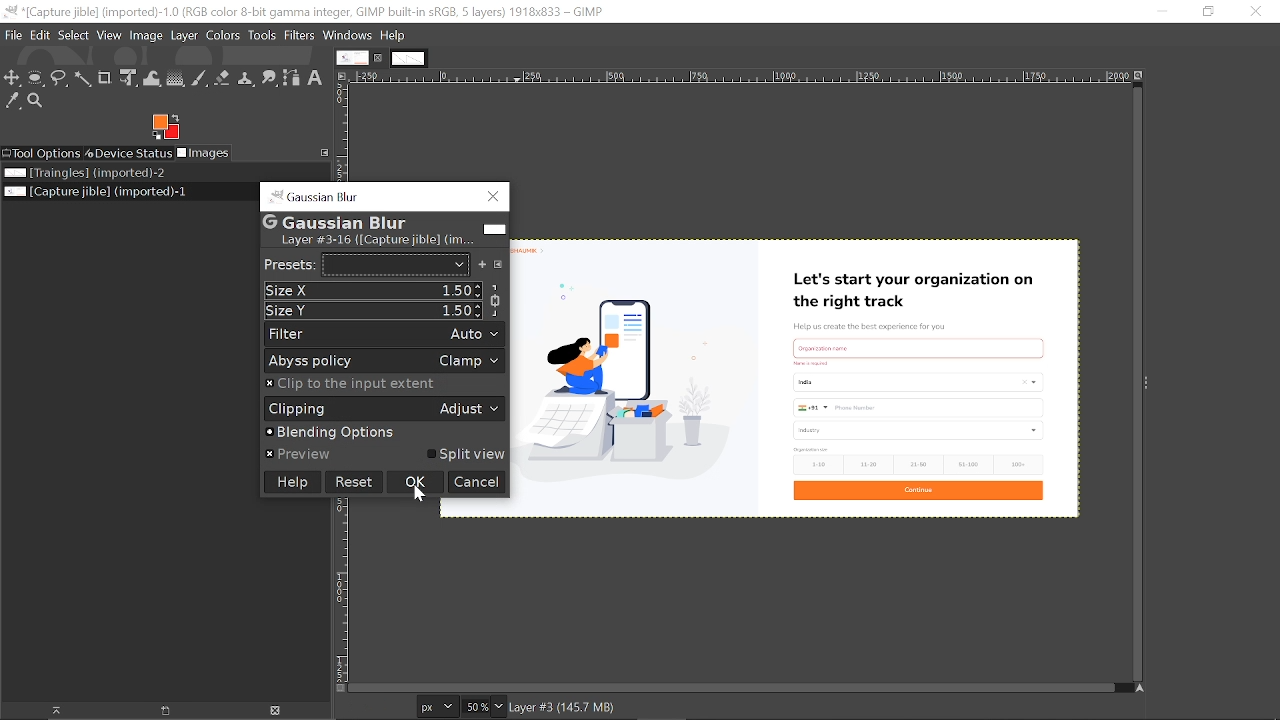 The height and width of the screenshot is (720, 1280). Describe the element at coordinates (414, 482) in the screenshot. I see `Ok` at that location.